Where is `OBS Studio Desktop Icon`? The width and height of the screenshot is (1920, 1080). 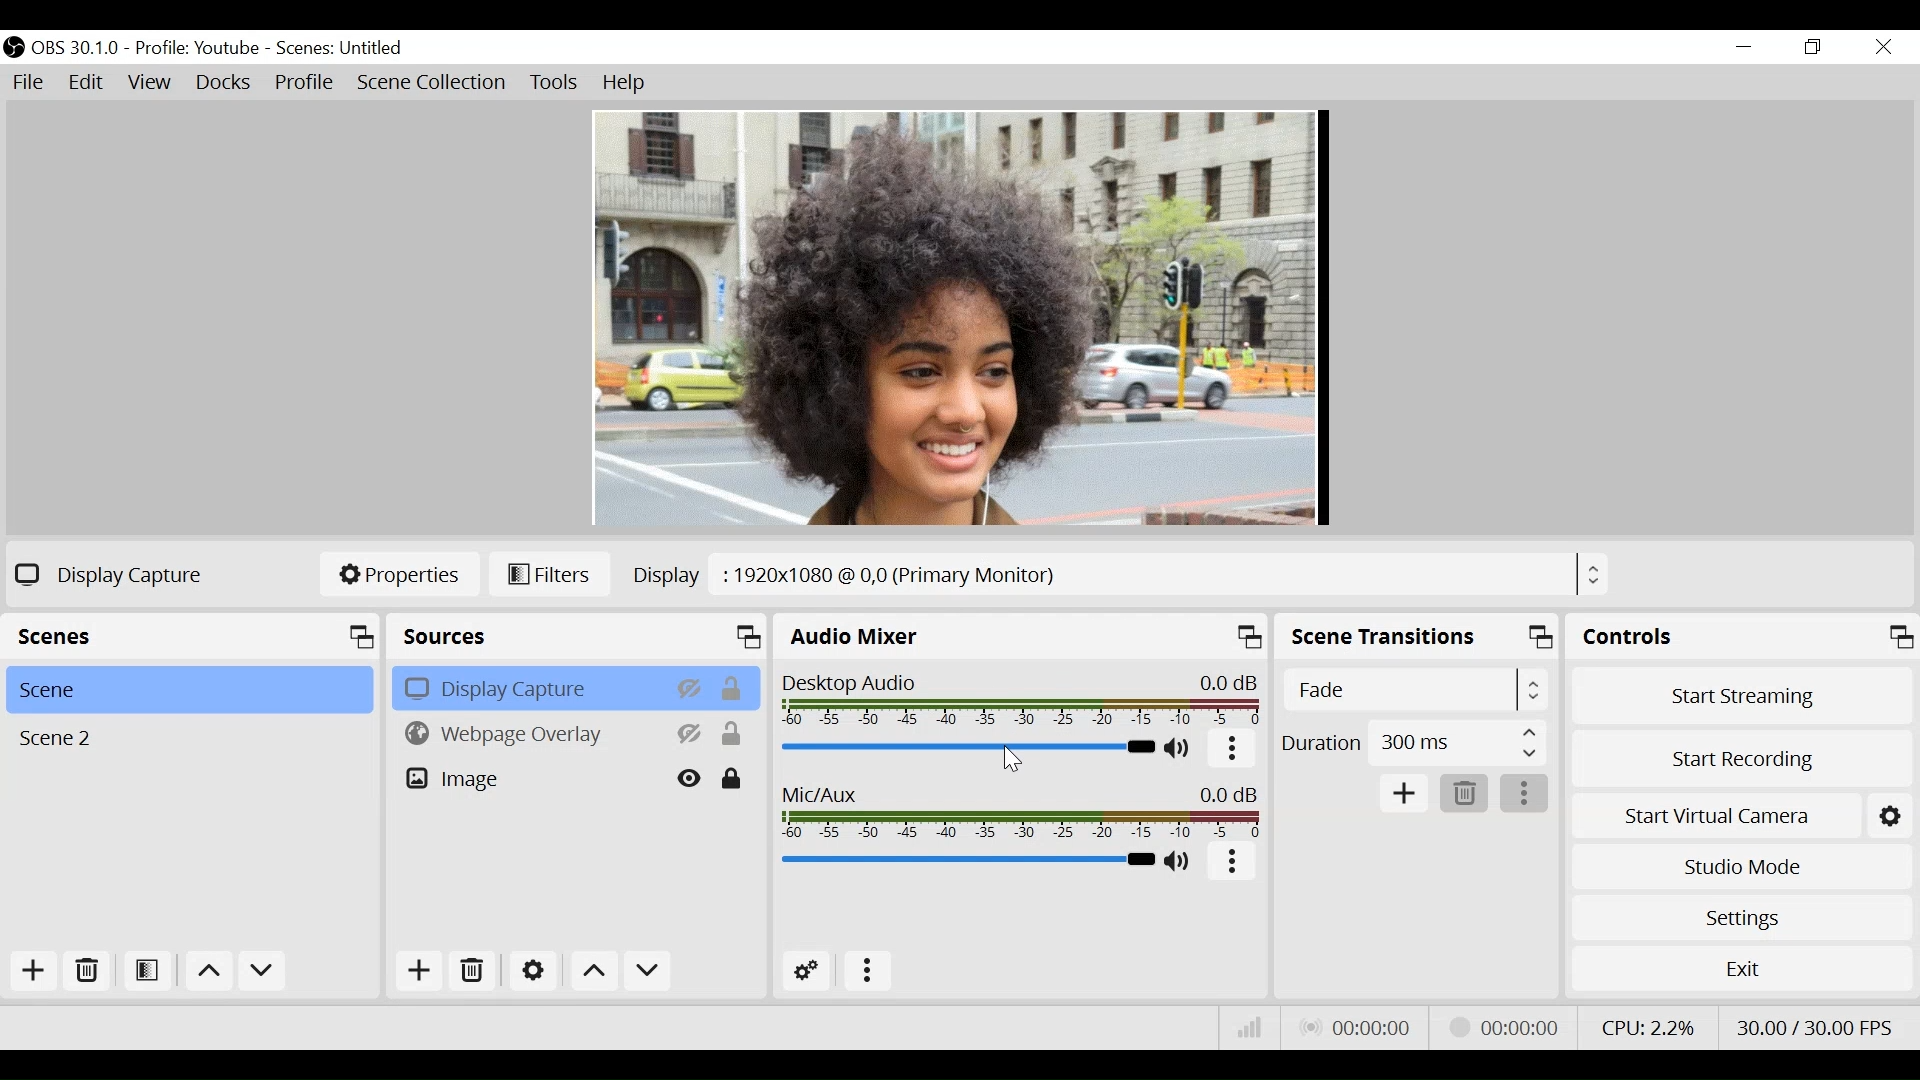 OBS Studio Desktop Icon is located at coordinates (13, 48).